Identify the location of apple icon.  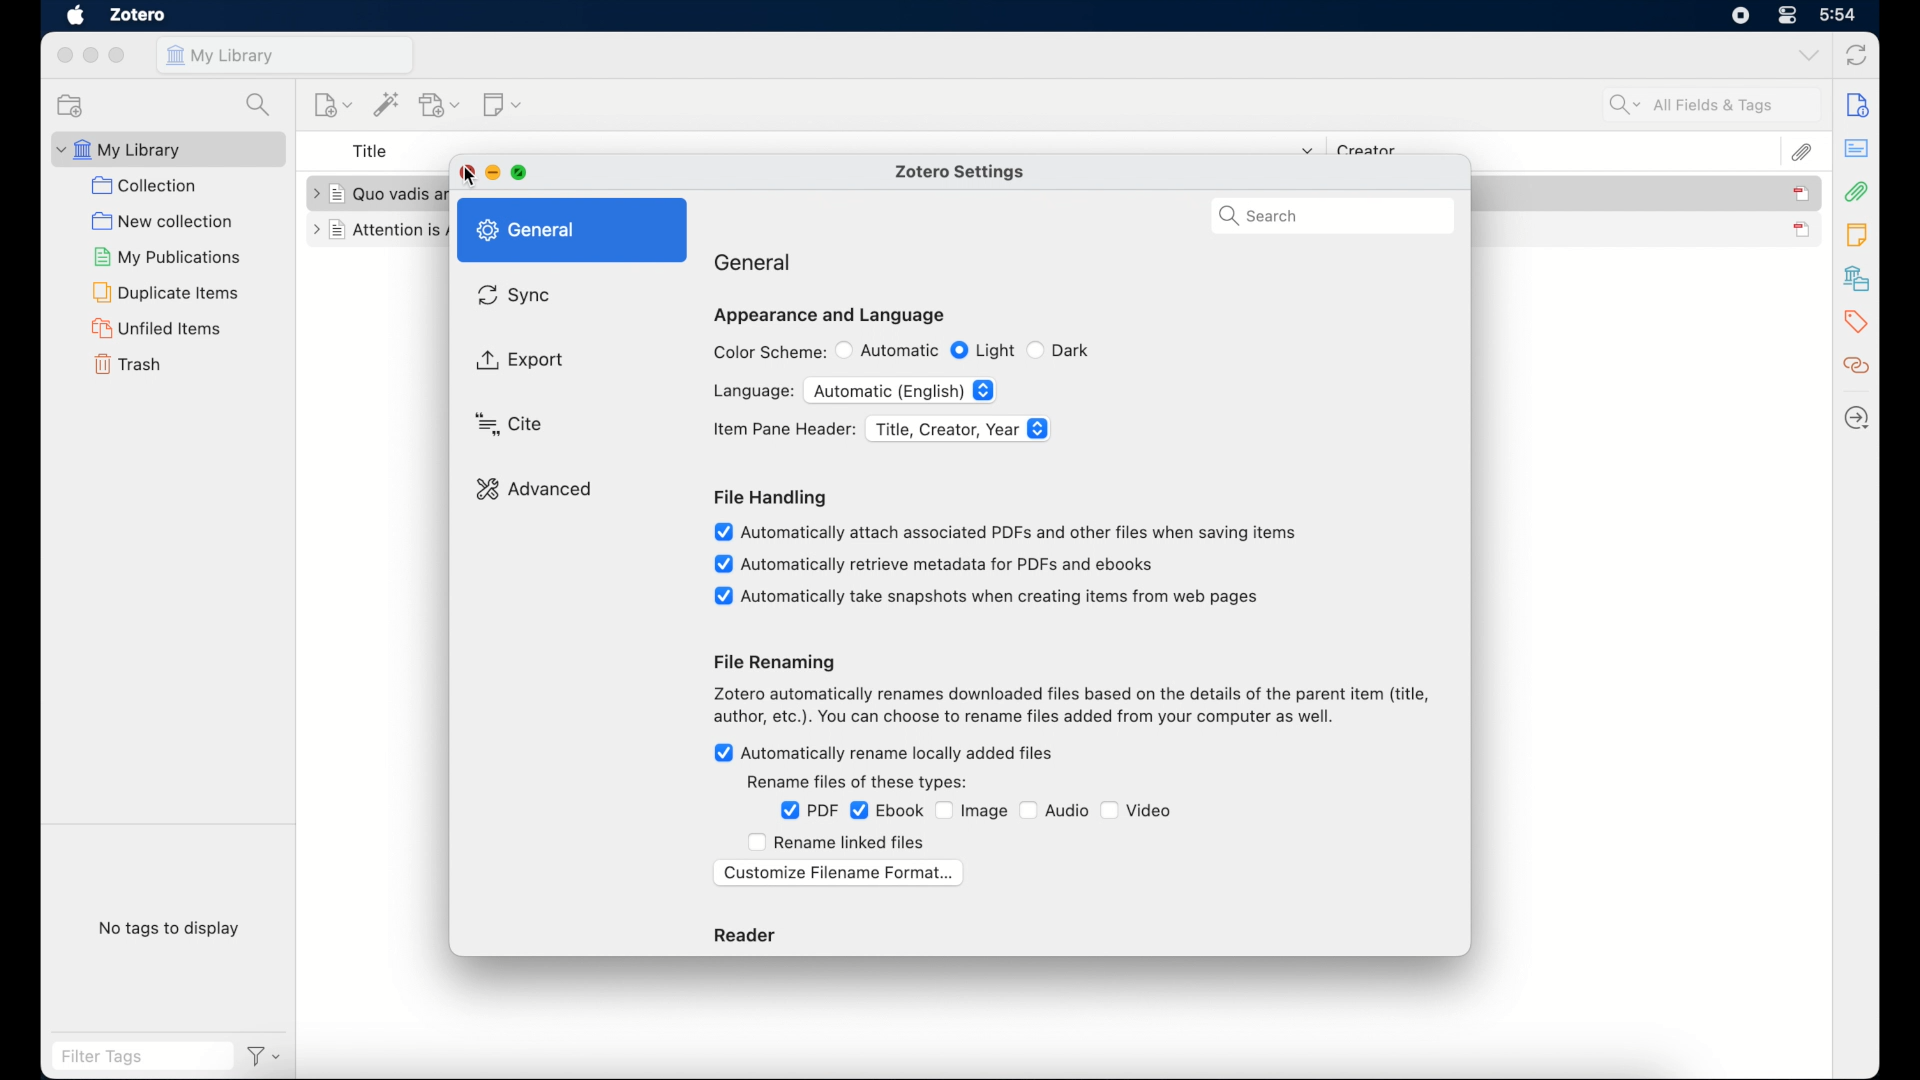
(75, 16).